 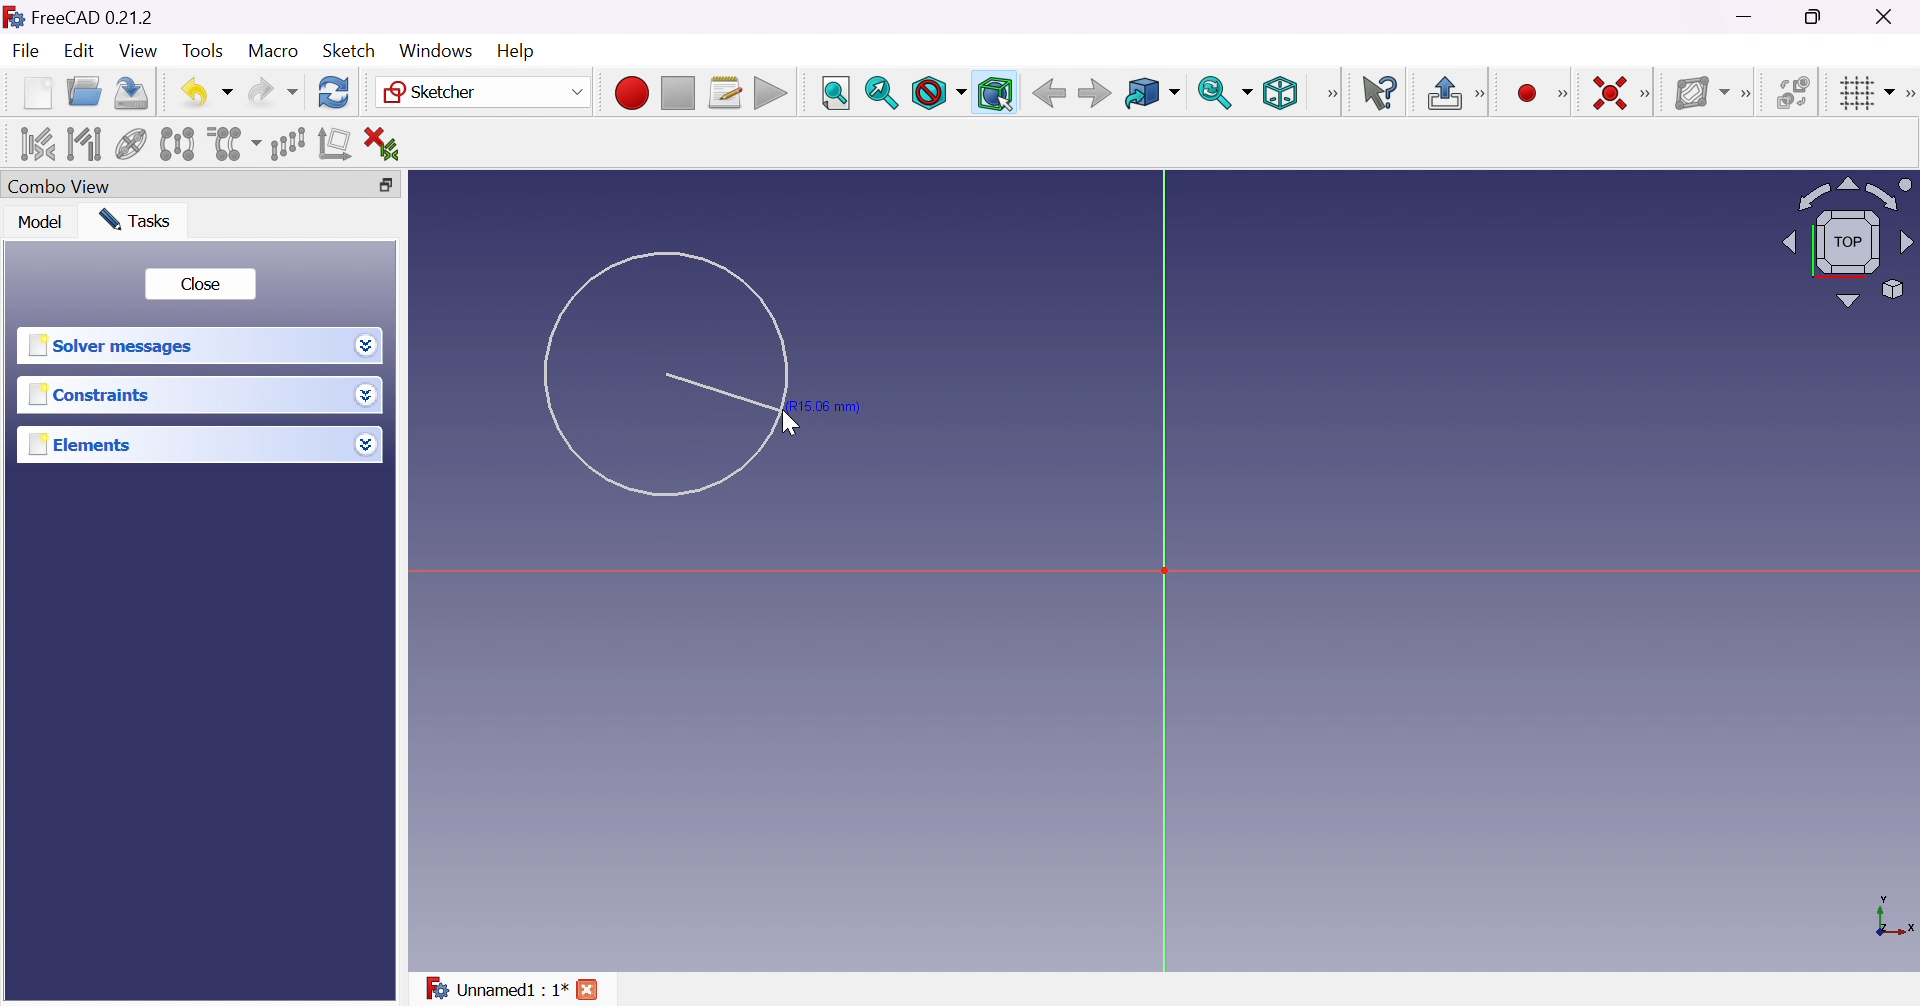 What do you see at coordinates (348, 50) in the screenshot?
I see `Sketch` at bounding box center [348, 50].